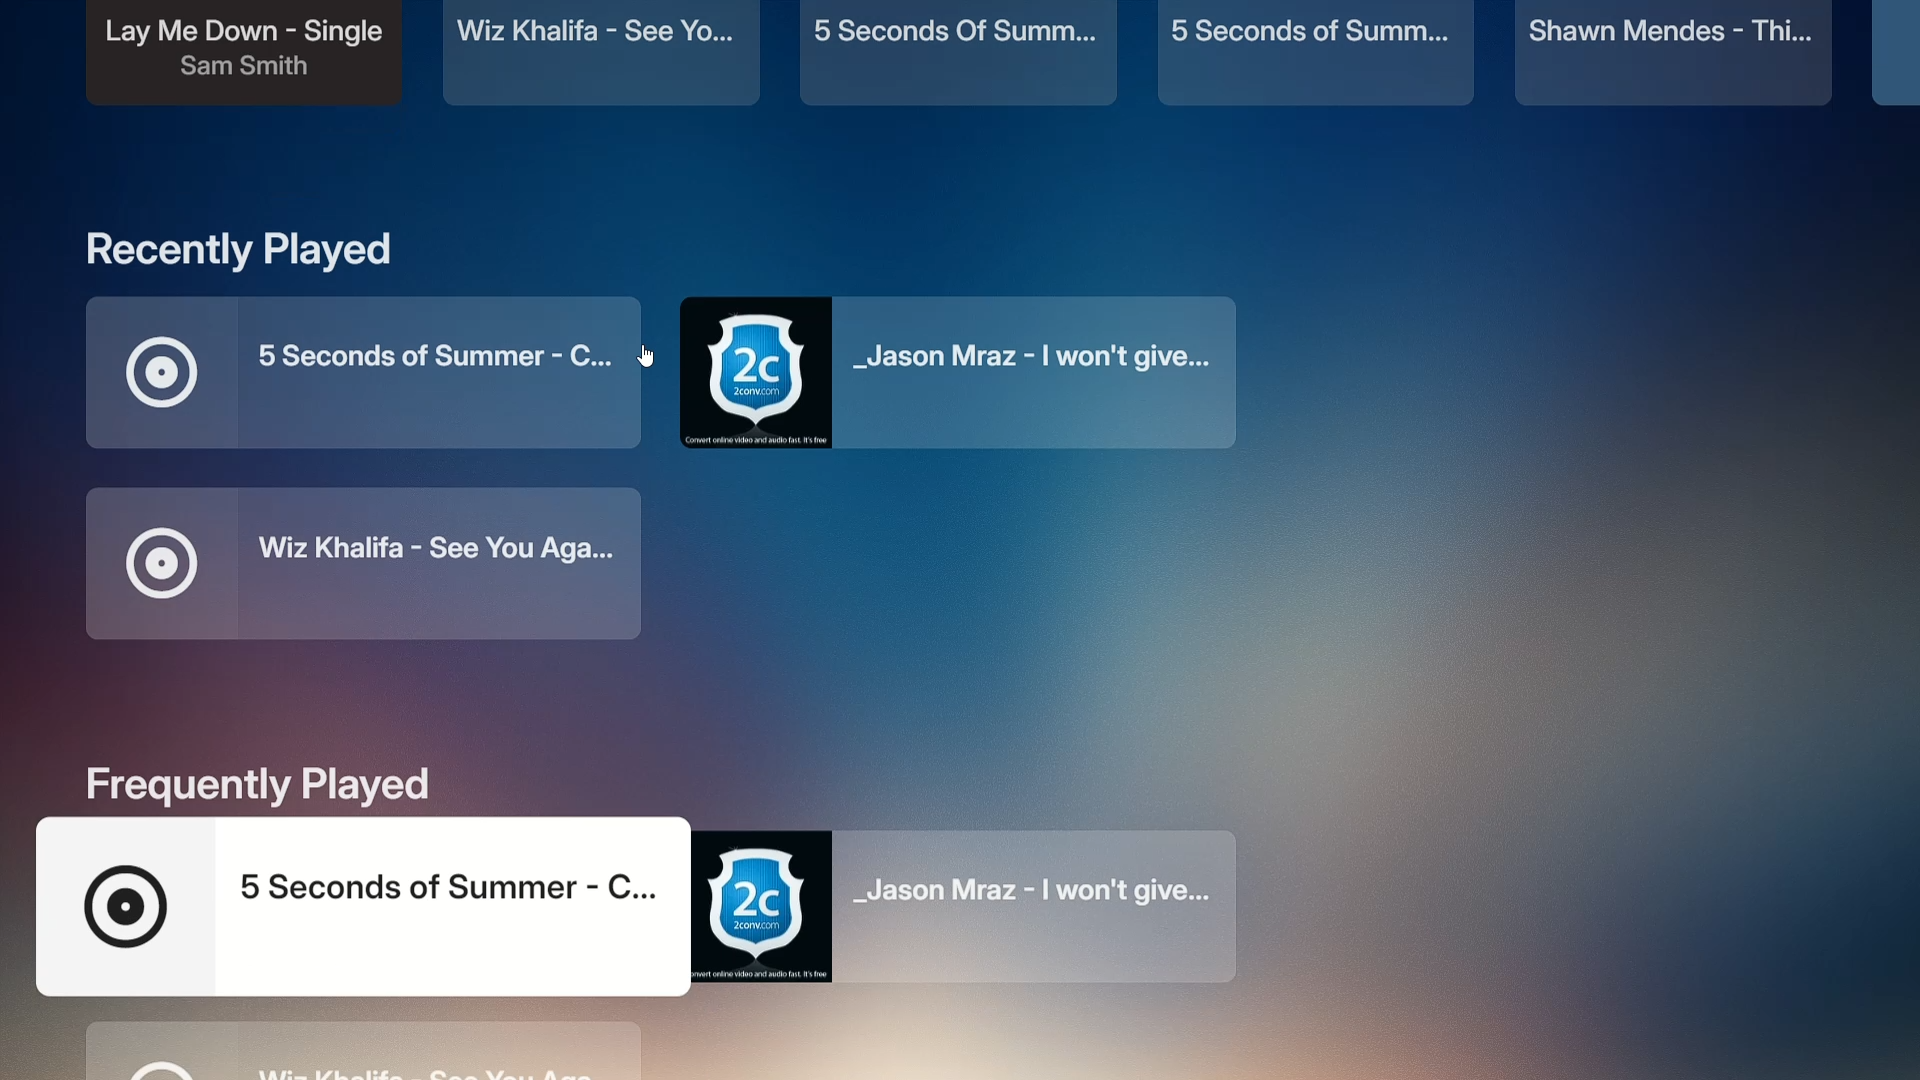 The height and width of the screenshot is (1080, 1920). I want to click on Jason Mraz, so click(973, 371).